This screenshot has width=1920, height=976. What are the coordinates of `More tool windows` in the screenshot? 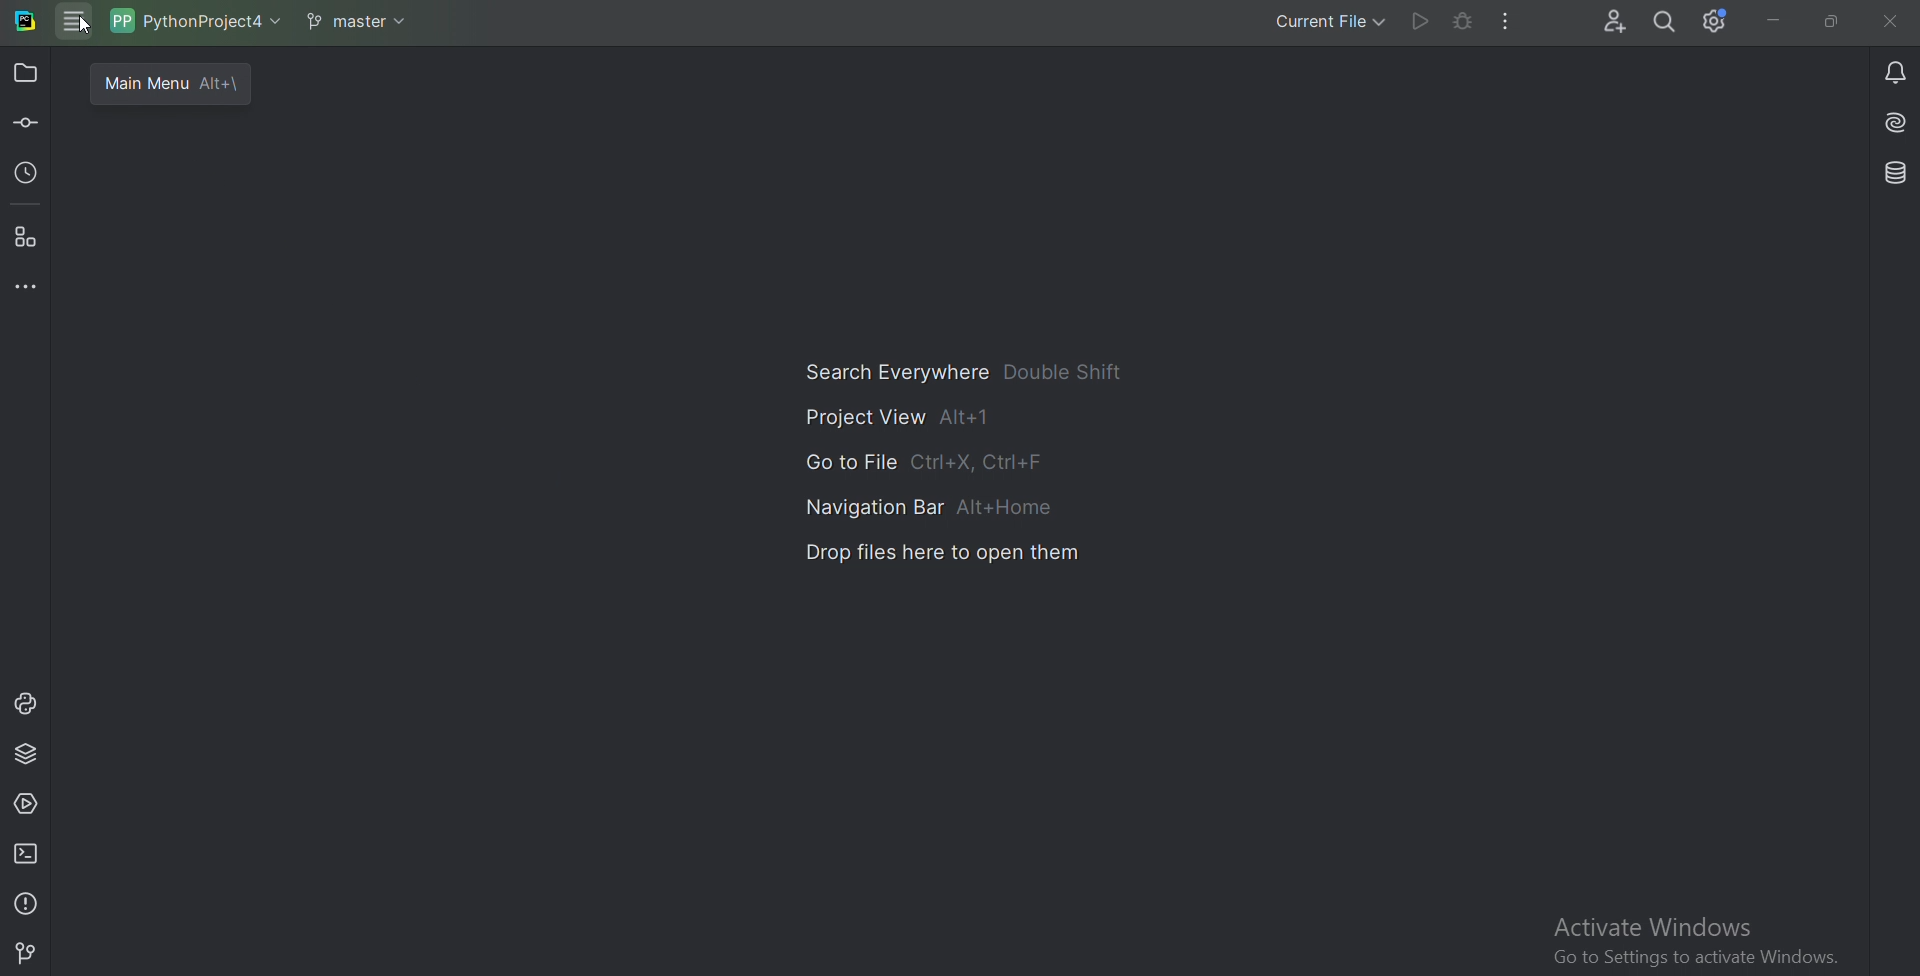 It's located at (27, 287).